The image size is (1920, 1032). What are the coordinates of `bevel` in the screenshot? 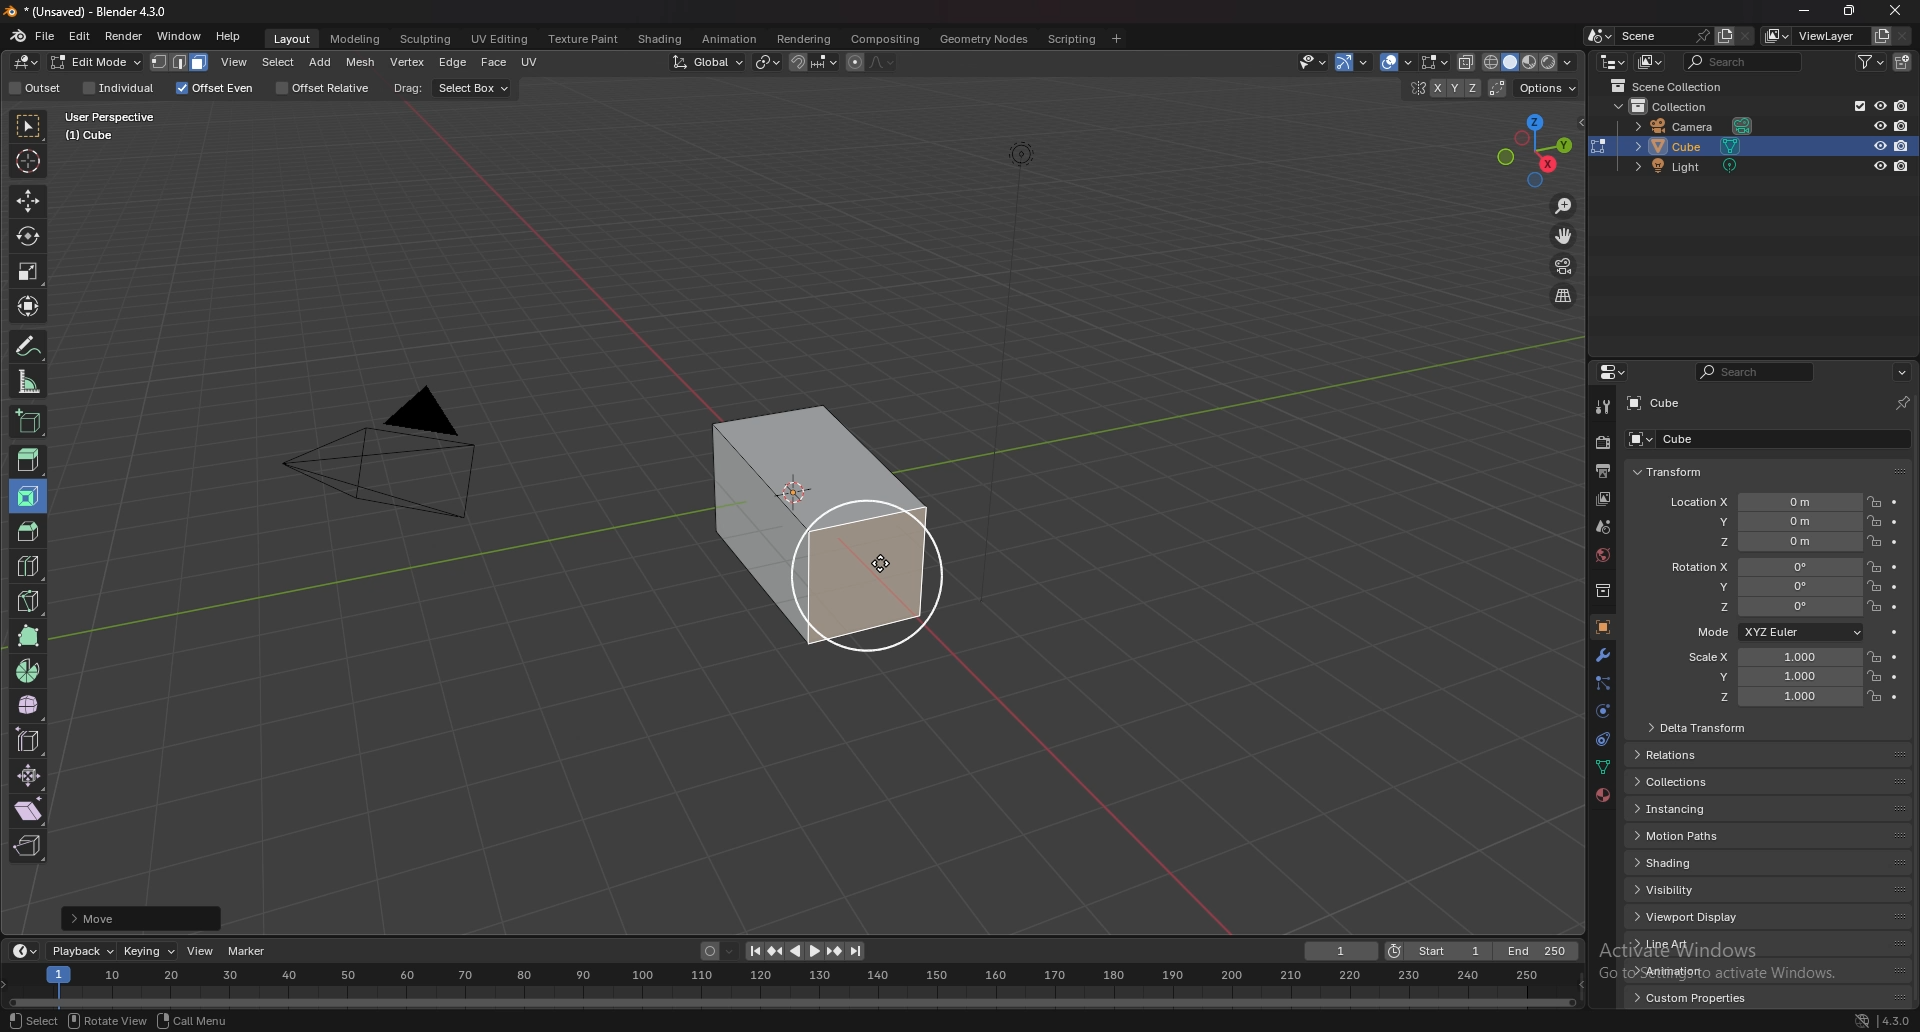 It's located at (24, 529).